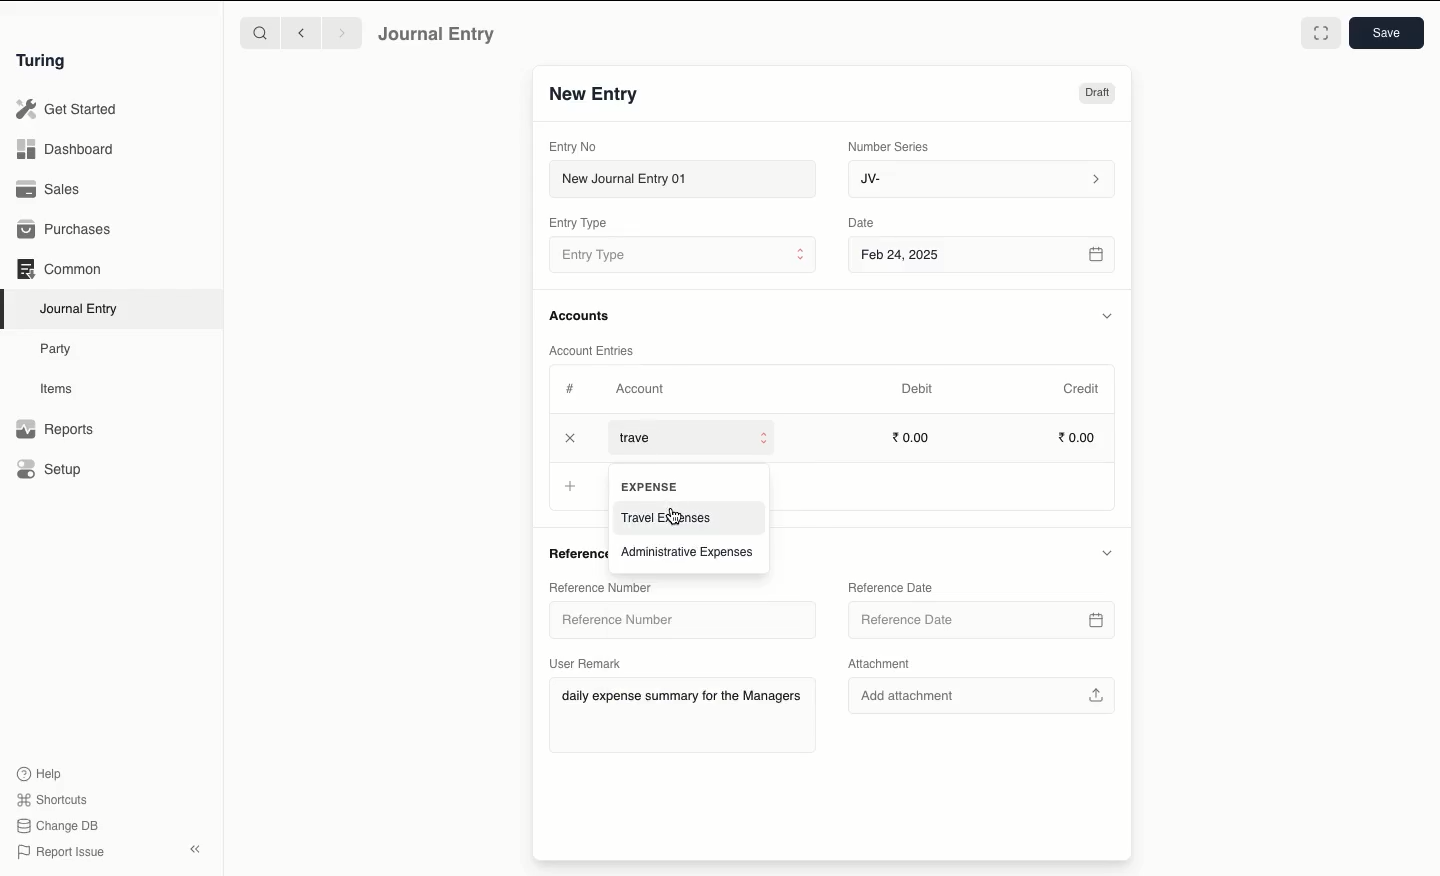 The width and height of the screenshot is (1440, 876). Describe the element at coordinates (61, 350) in the screenshot. I see `Party` at that location.